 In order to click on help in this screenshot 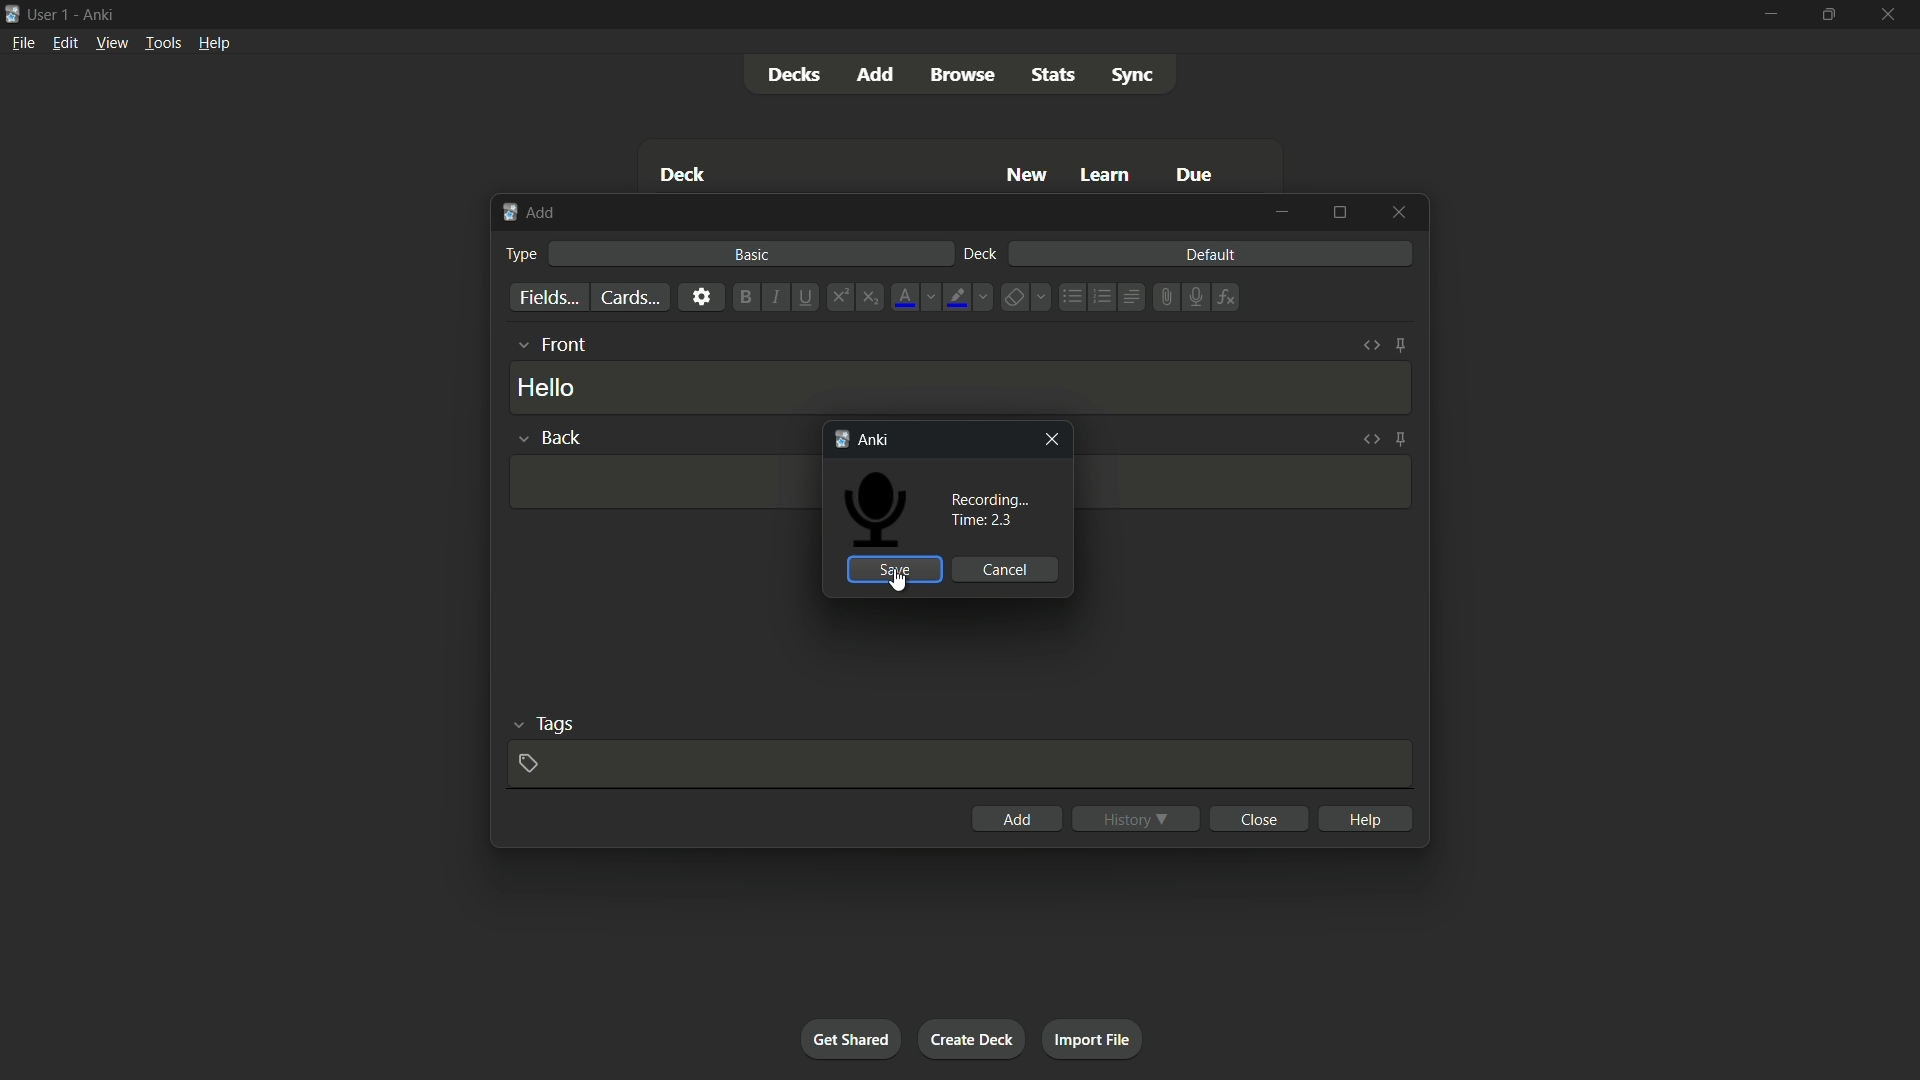, I will do `click(1366, 817)`.